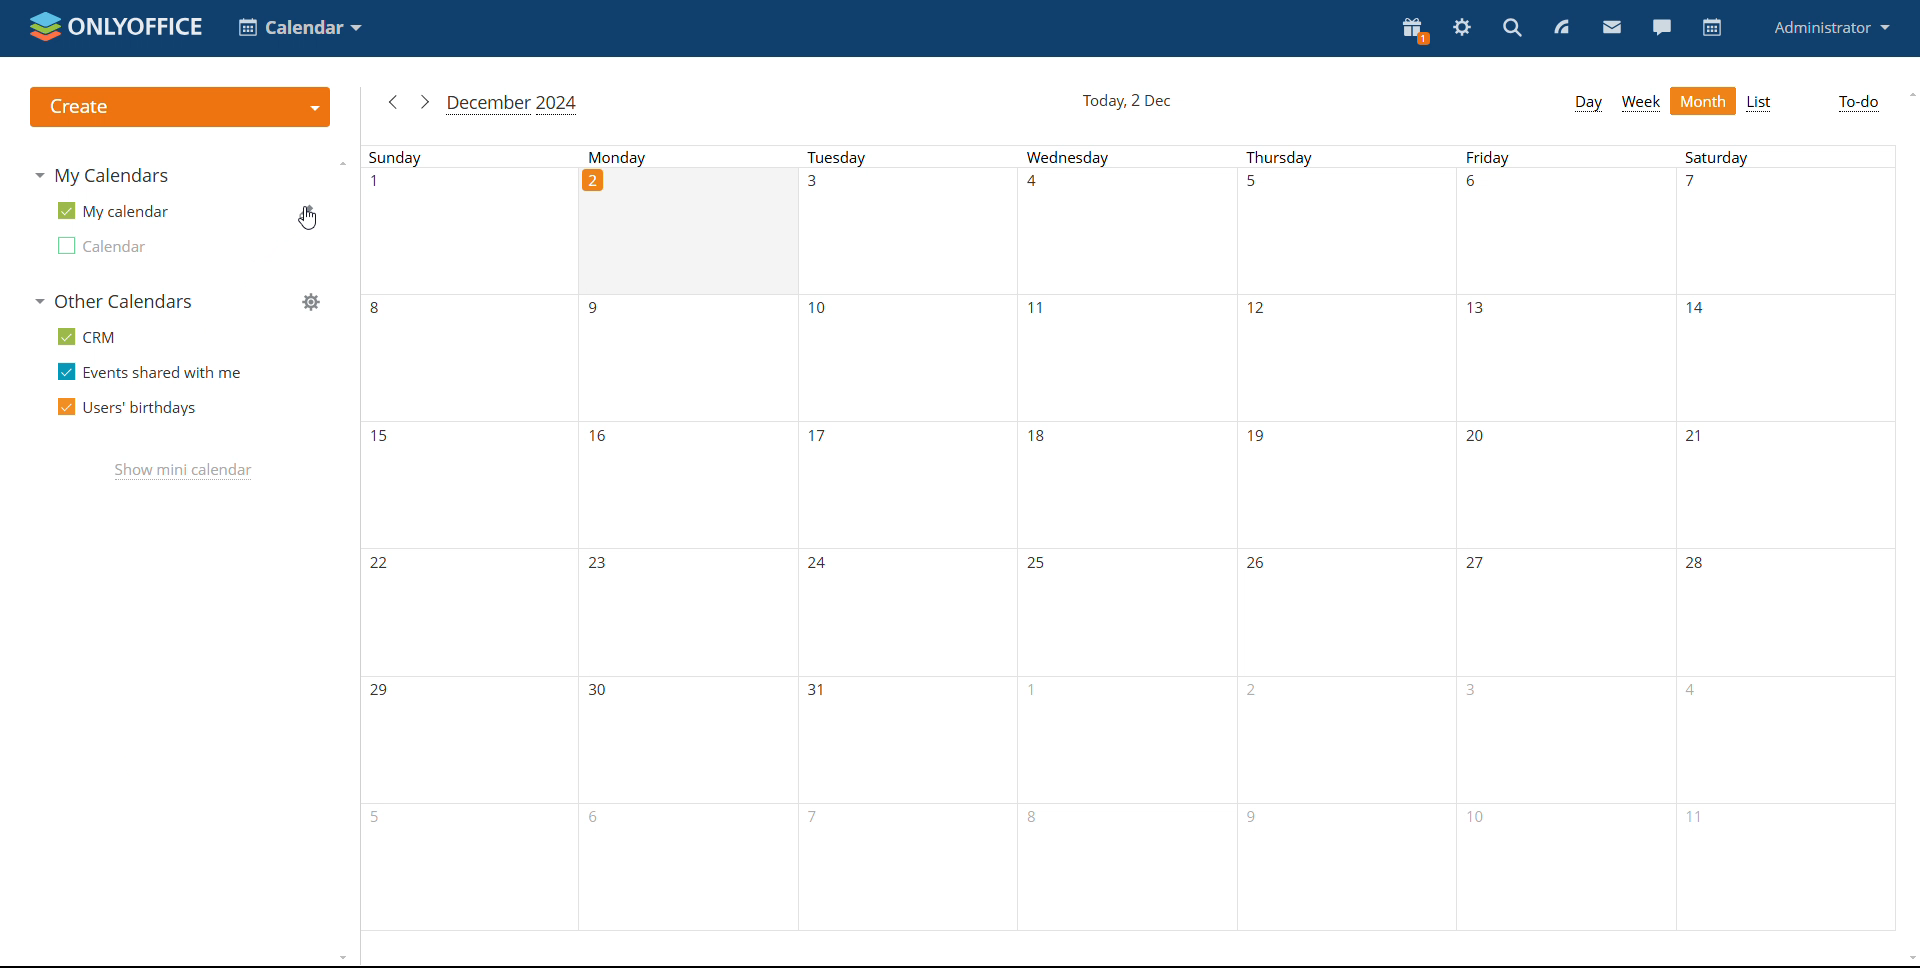 The image size is (1920, 968). I want to click on list view, so click(1760, 103).